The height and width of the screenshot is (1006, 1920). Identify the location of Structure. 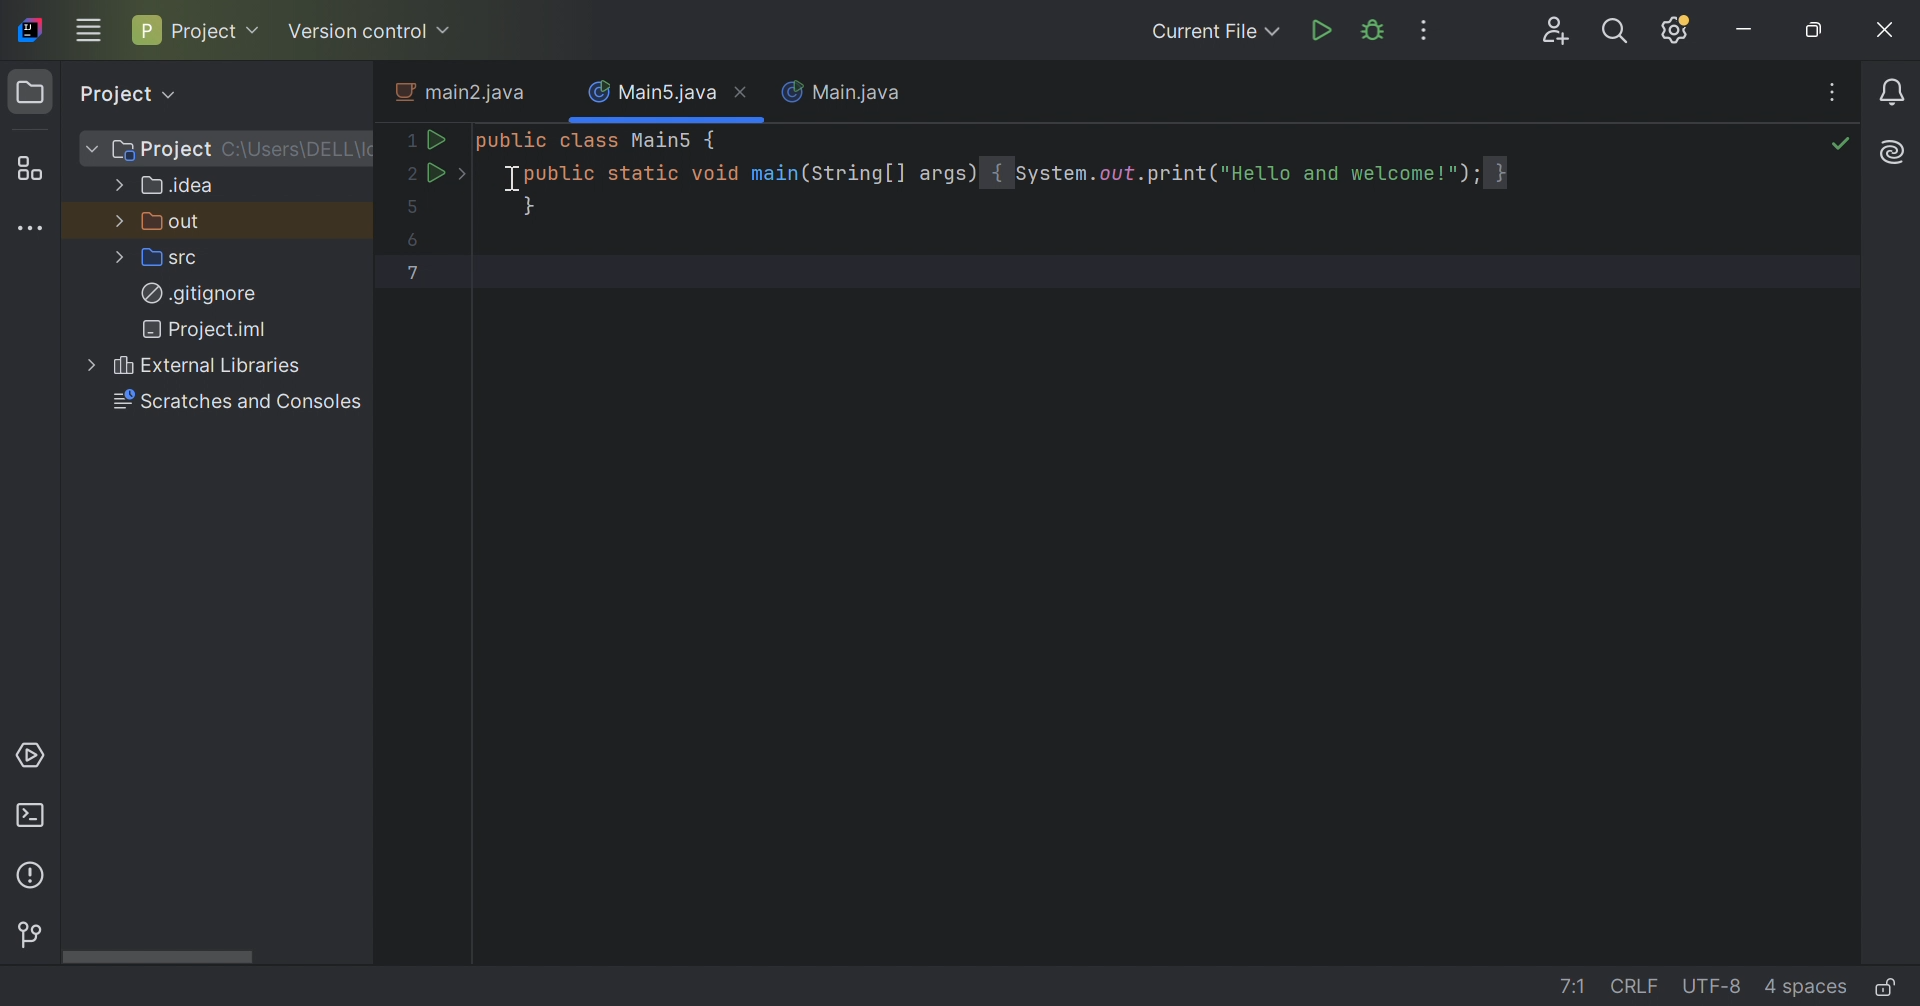
(28, 168).